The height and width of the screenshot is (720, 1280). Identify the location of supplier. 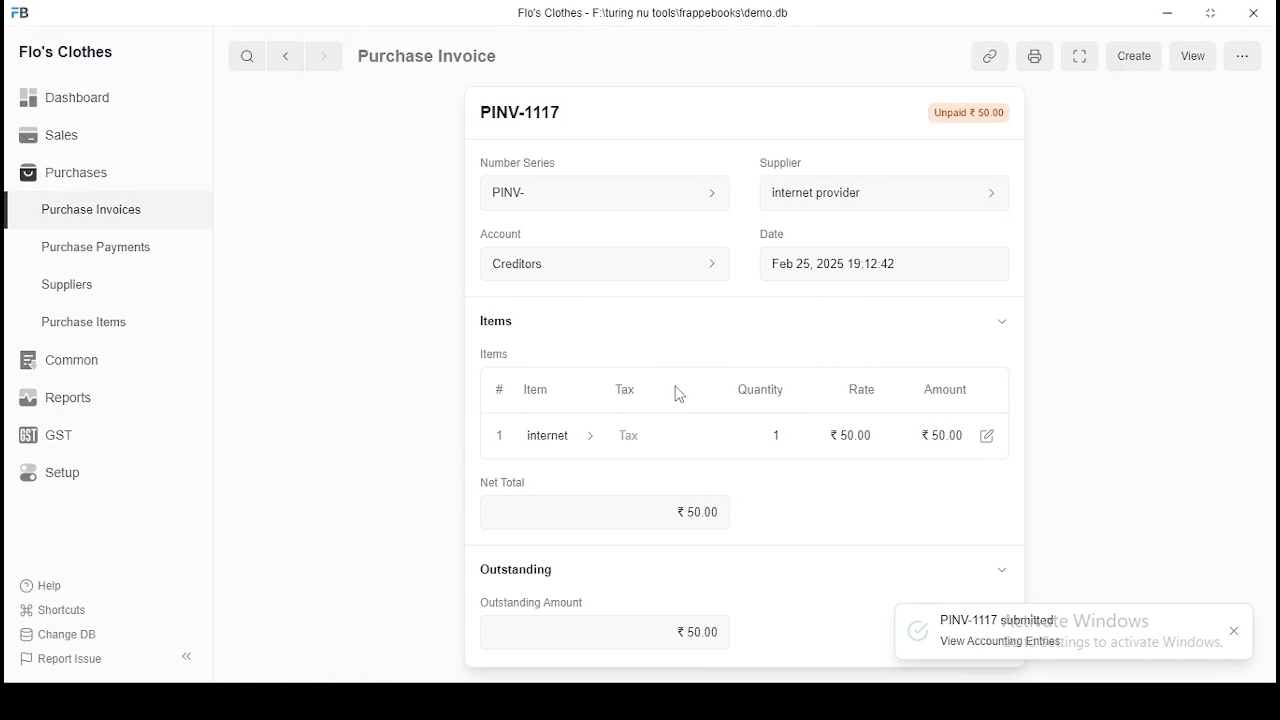
(882, 191).